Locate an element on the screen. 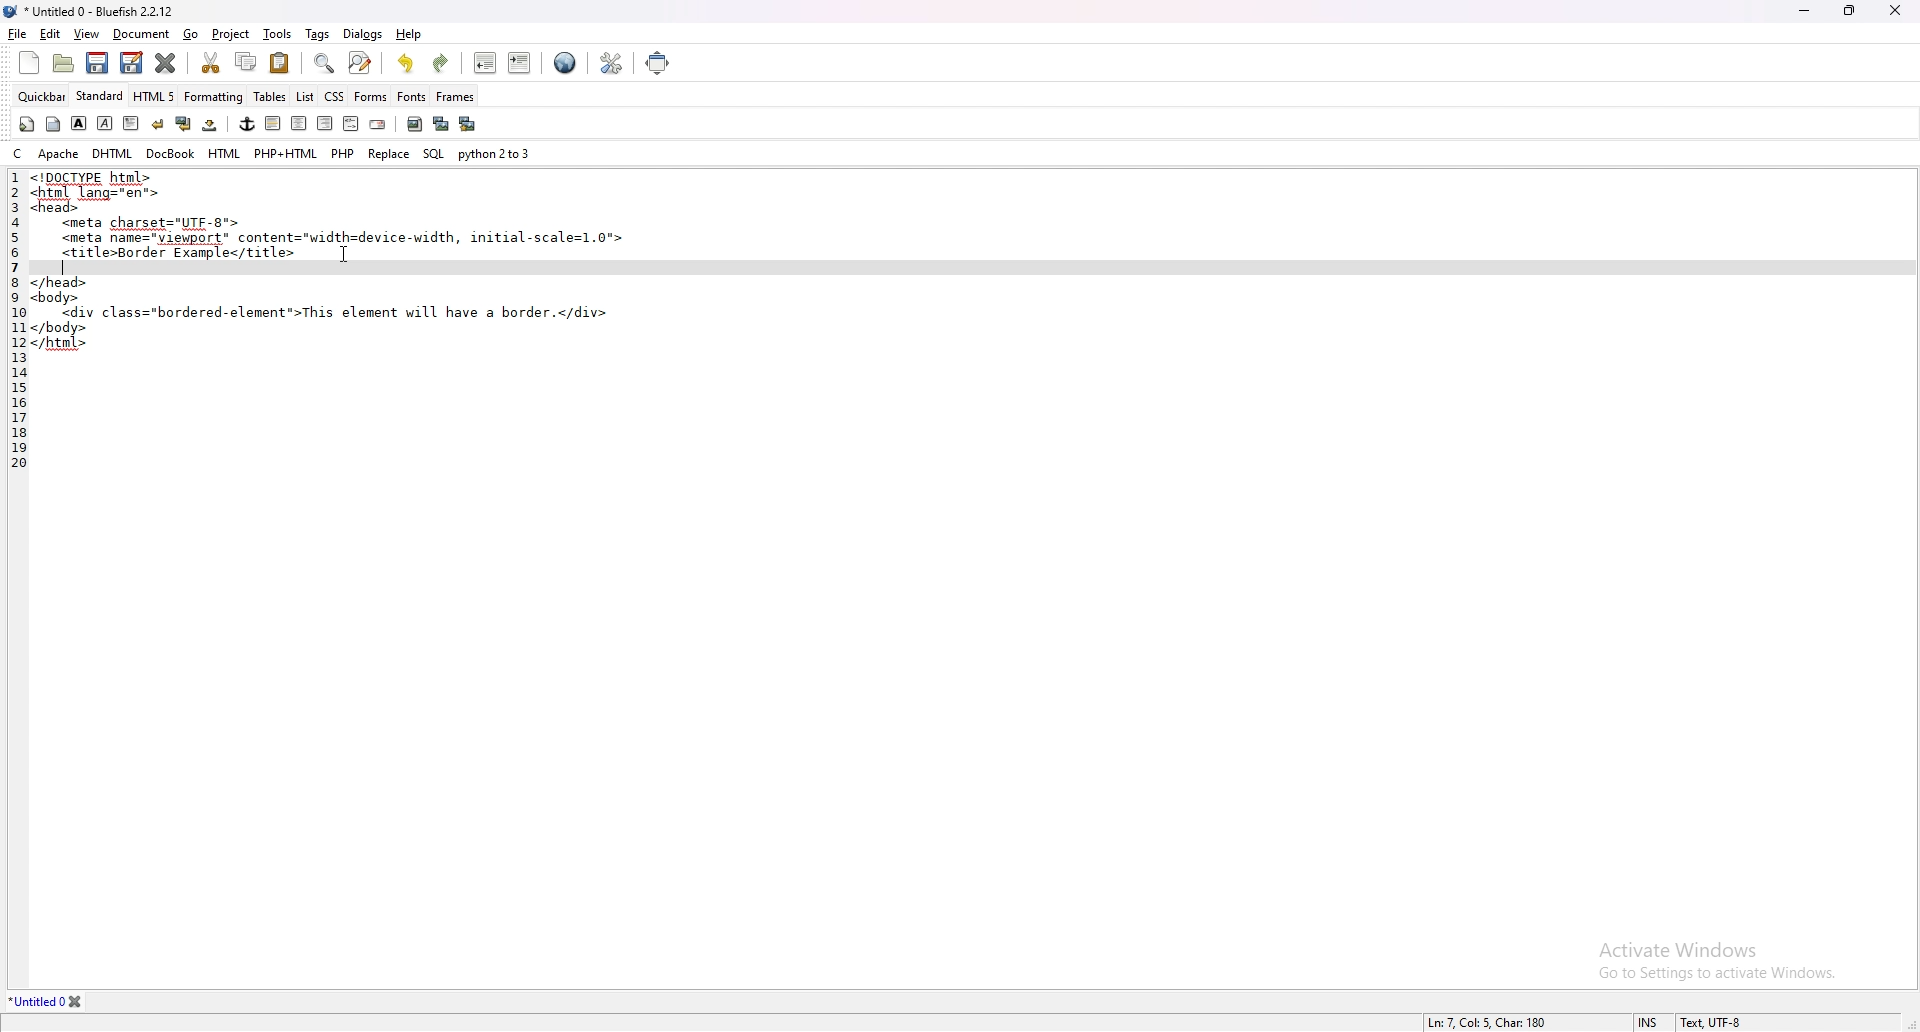 Image resolution: width=1920 pixels, height=1032 pixels. body is located at coordinates (53, 124).